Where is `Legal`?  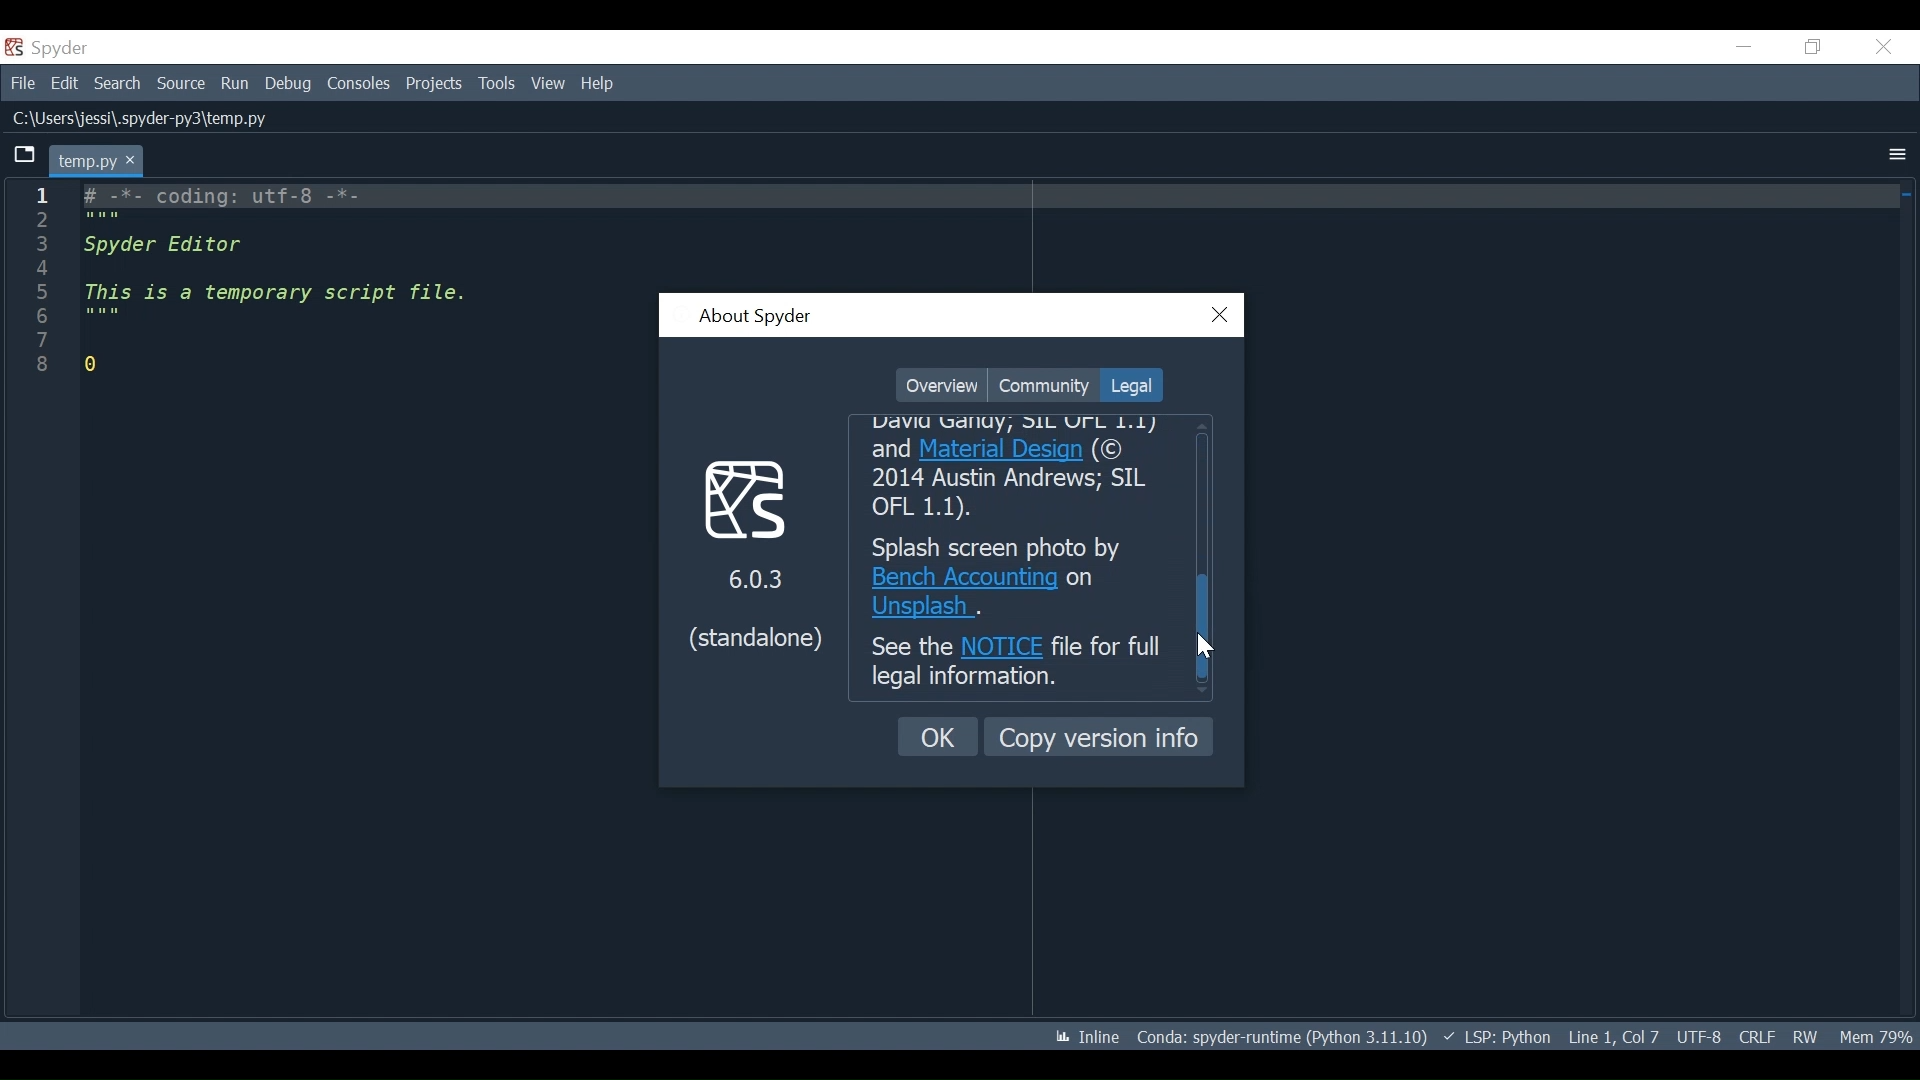 Legal is located at coordinates (1129, 385).